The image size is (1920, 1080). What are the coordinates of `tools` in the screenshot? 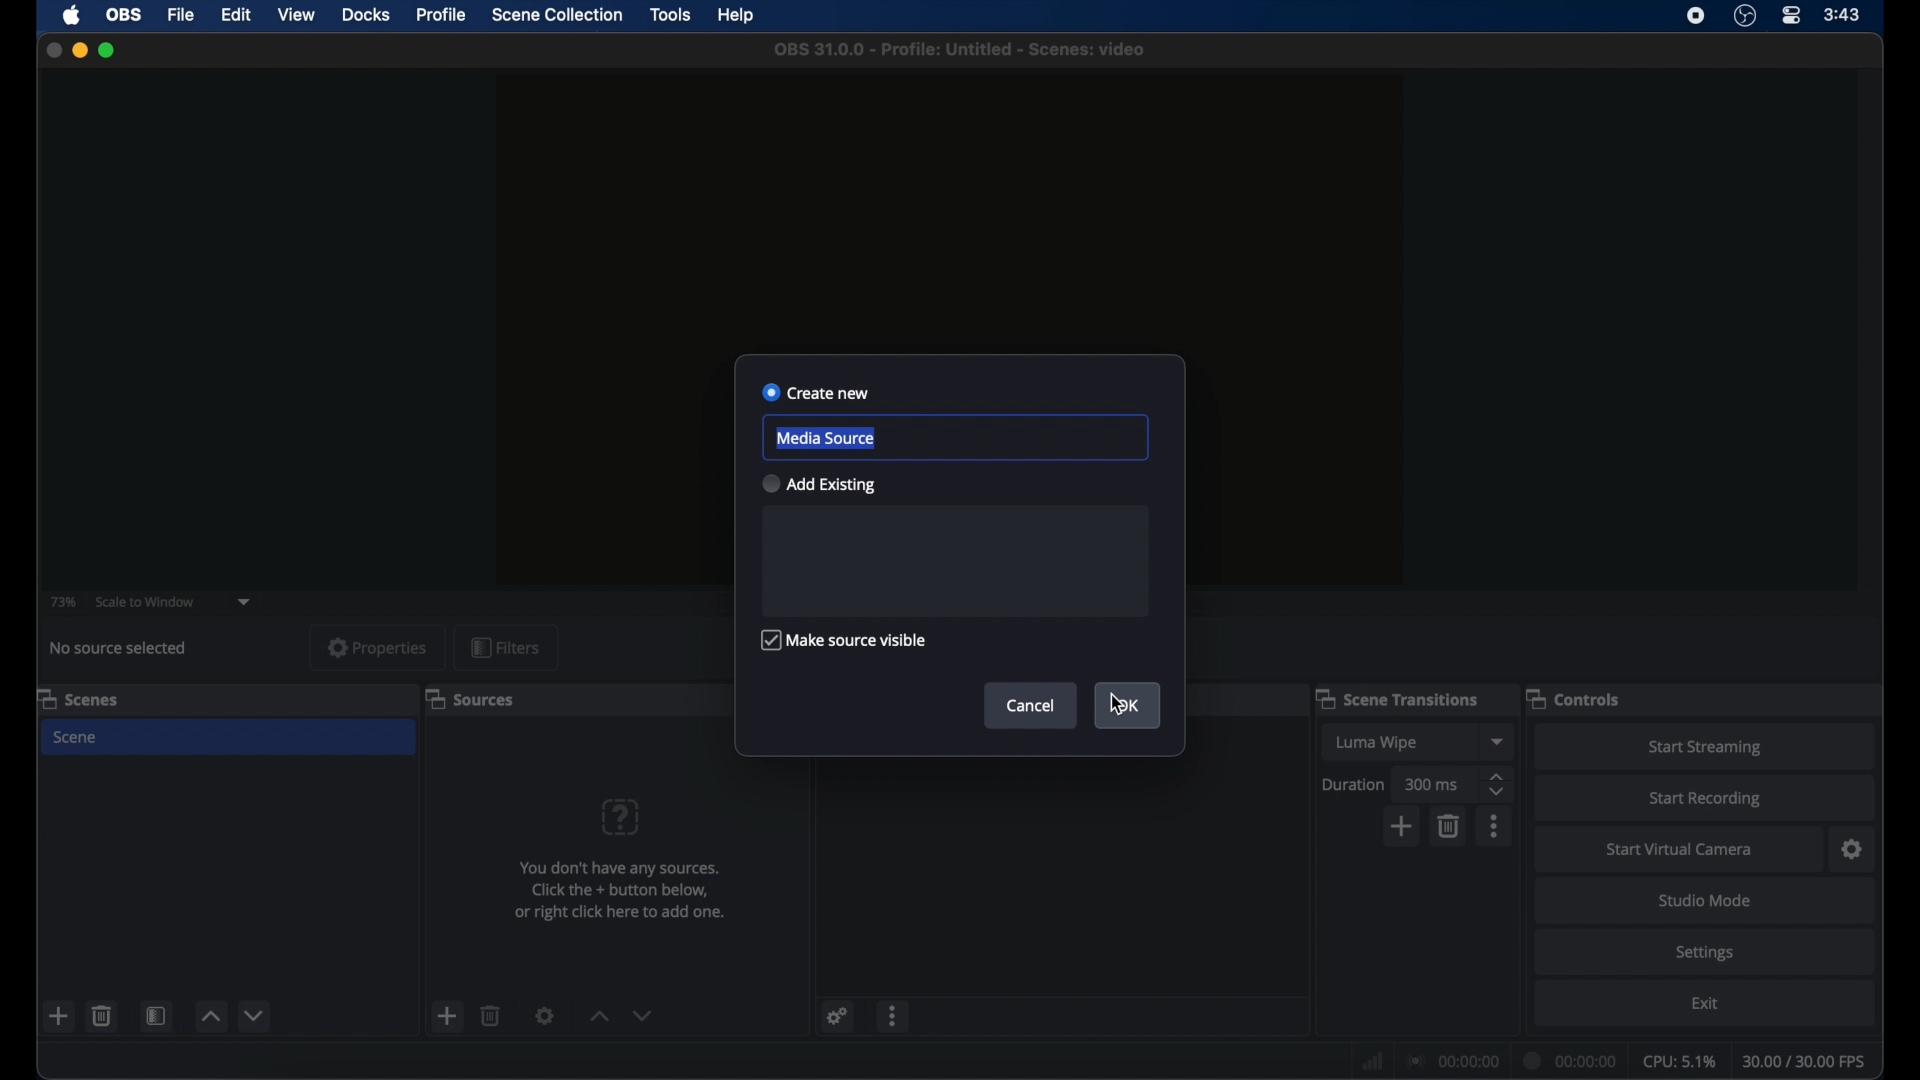 It's located at (672, 15).